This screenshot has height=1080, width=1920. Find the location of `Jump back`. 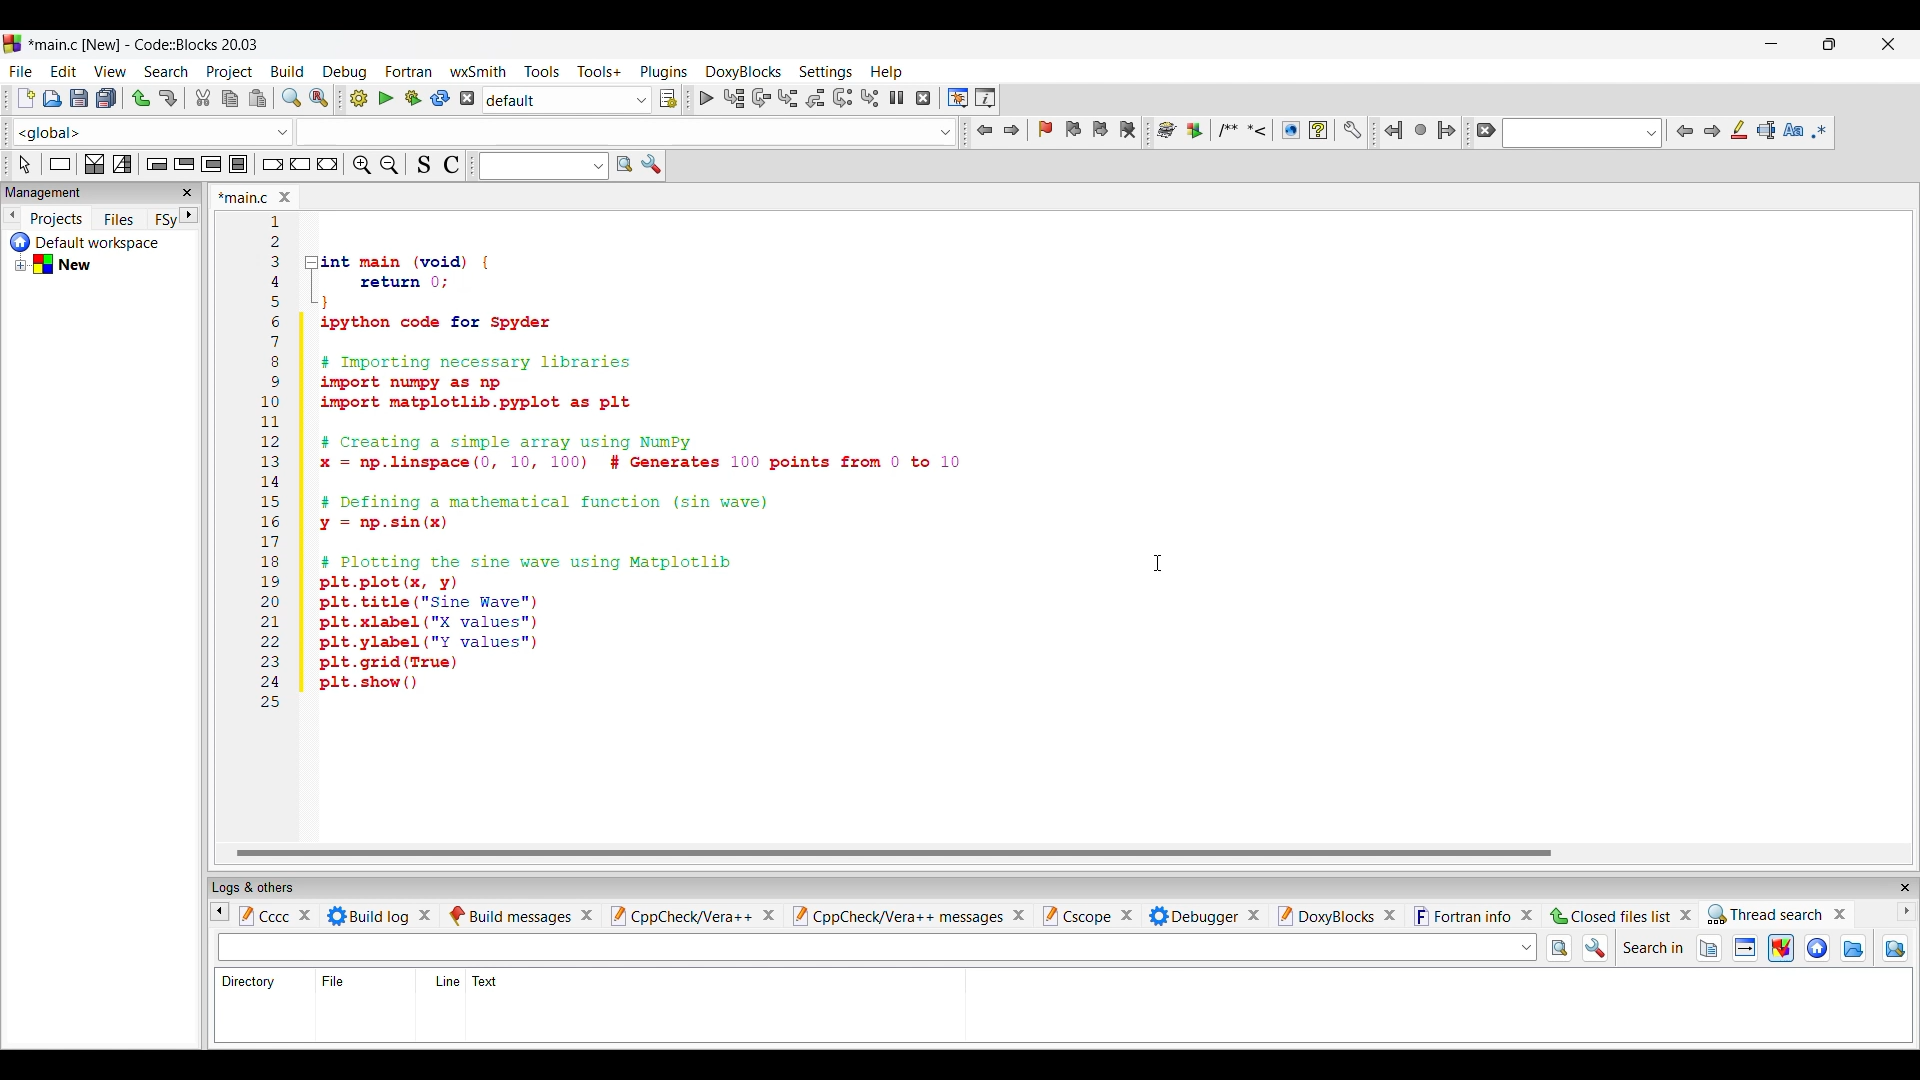

Jump back is located at coordinates (1391, 127).